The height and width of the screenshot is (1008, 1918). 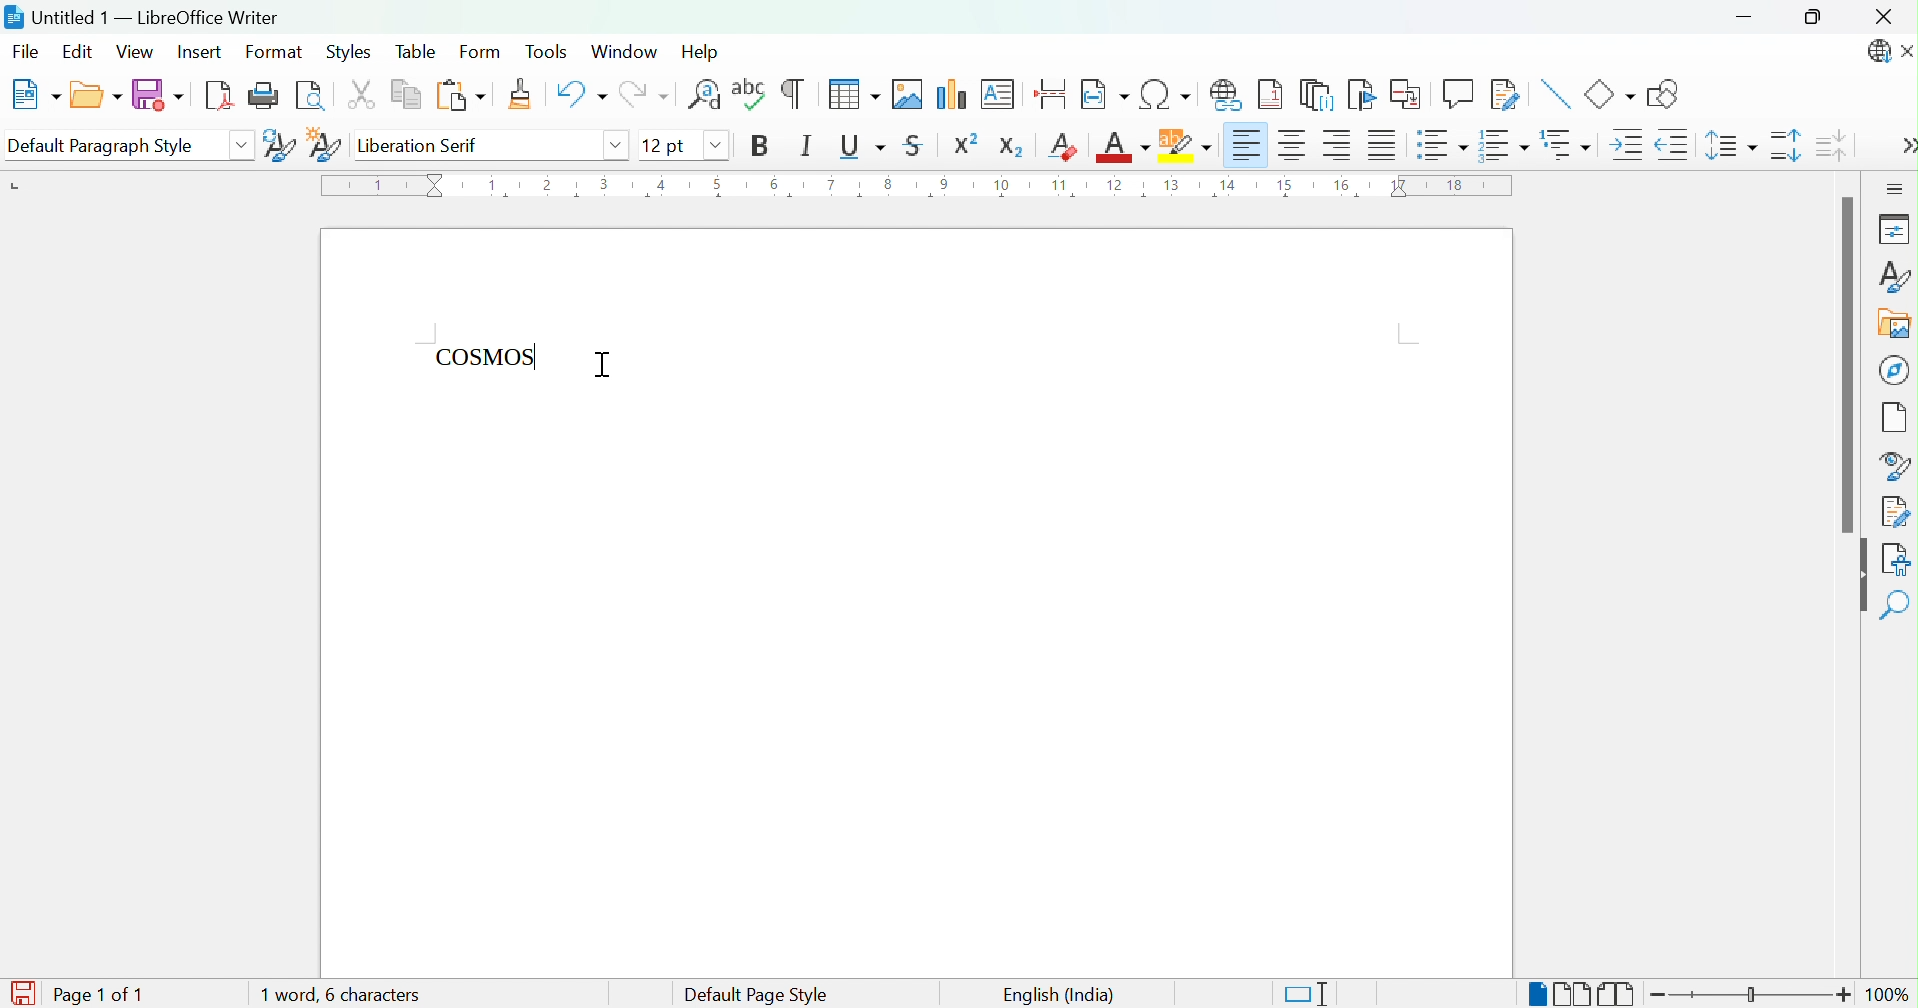 I want to click on Insert Cross-reference, so click(x=1405, y=94).